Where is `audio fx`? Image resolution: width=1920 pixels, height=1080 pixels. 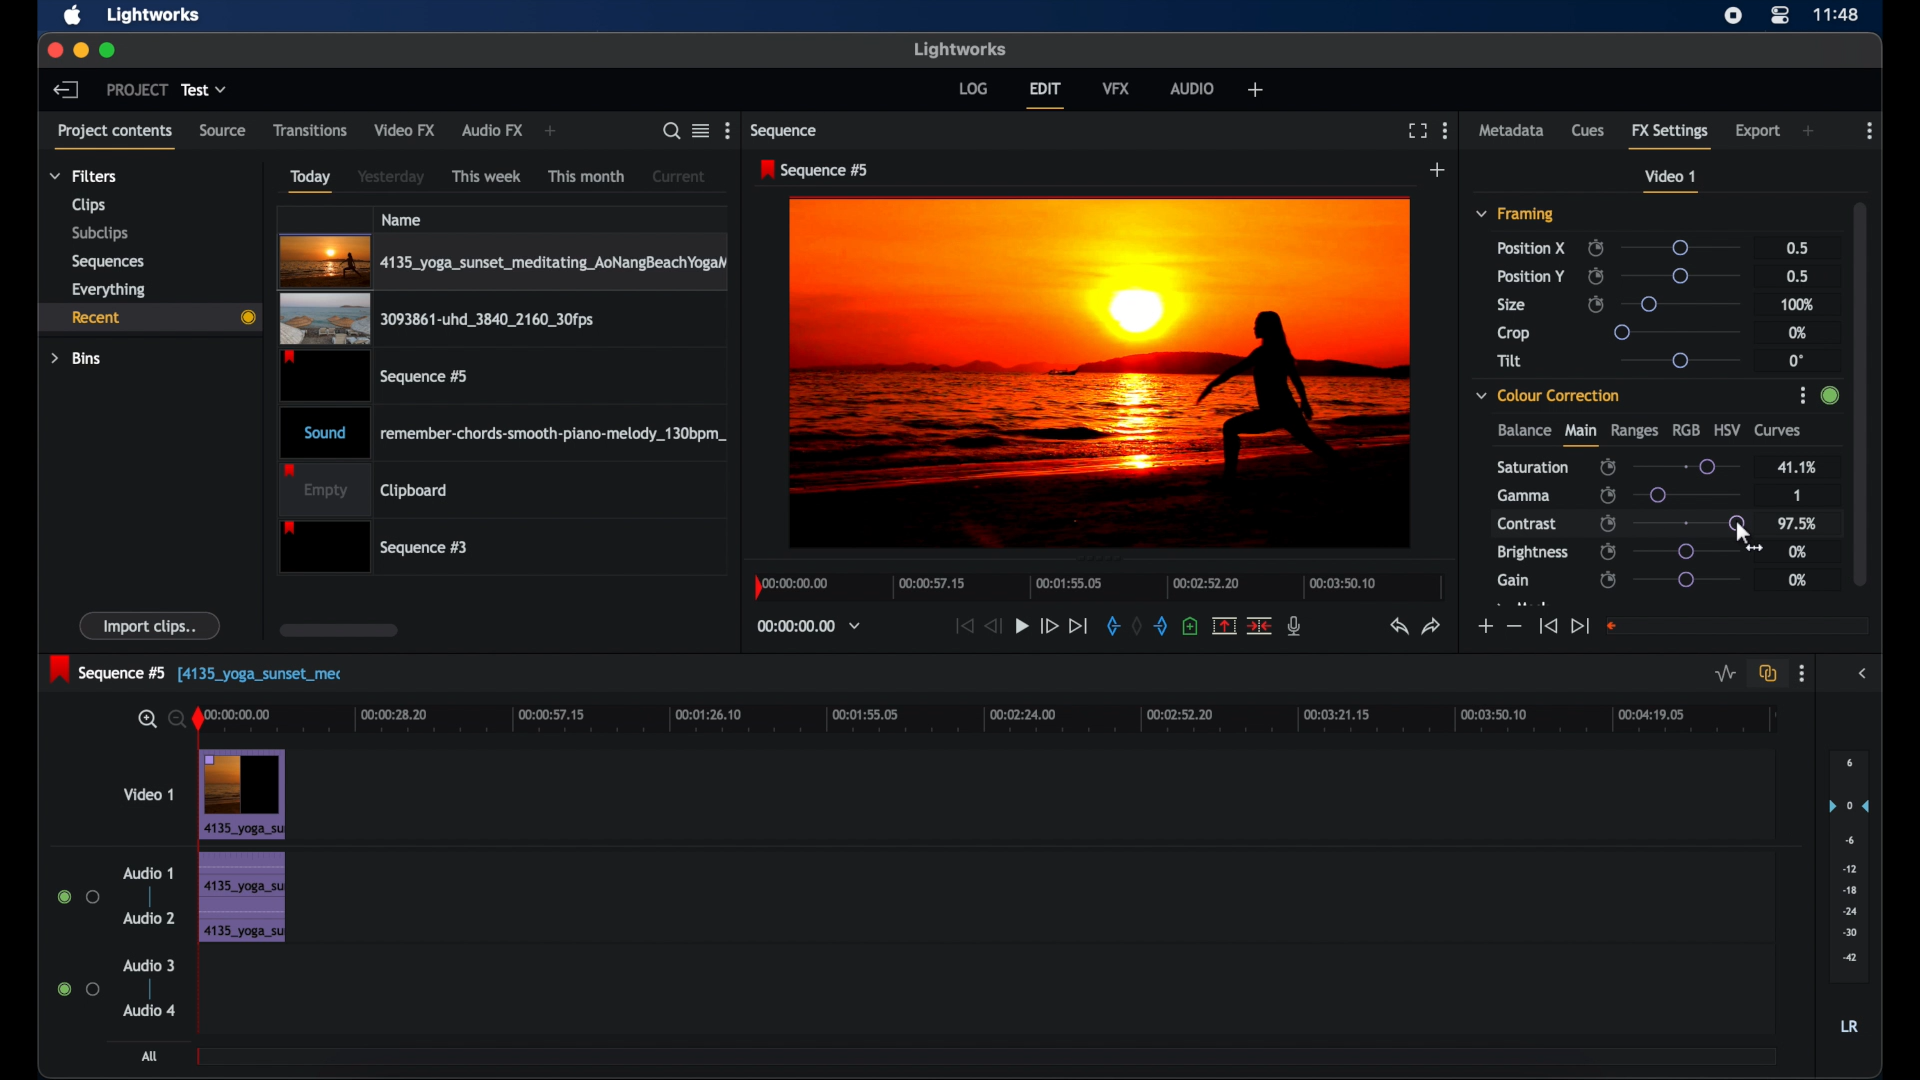
audio fx is located at coordinates (492, 131).